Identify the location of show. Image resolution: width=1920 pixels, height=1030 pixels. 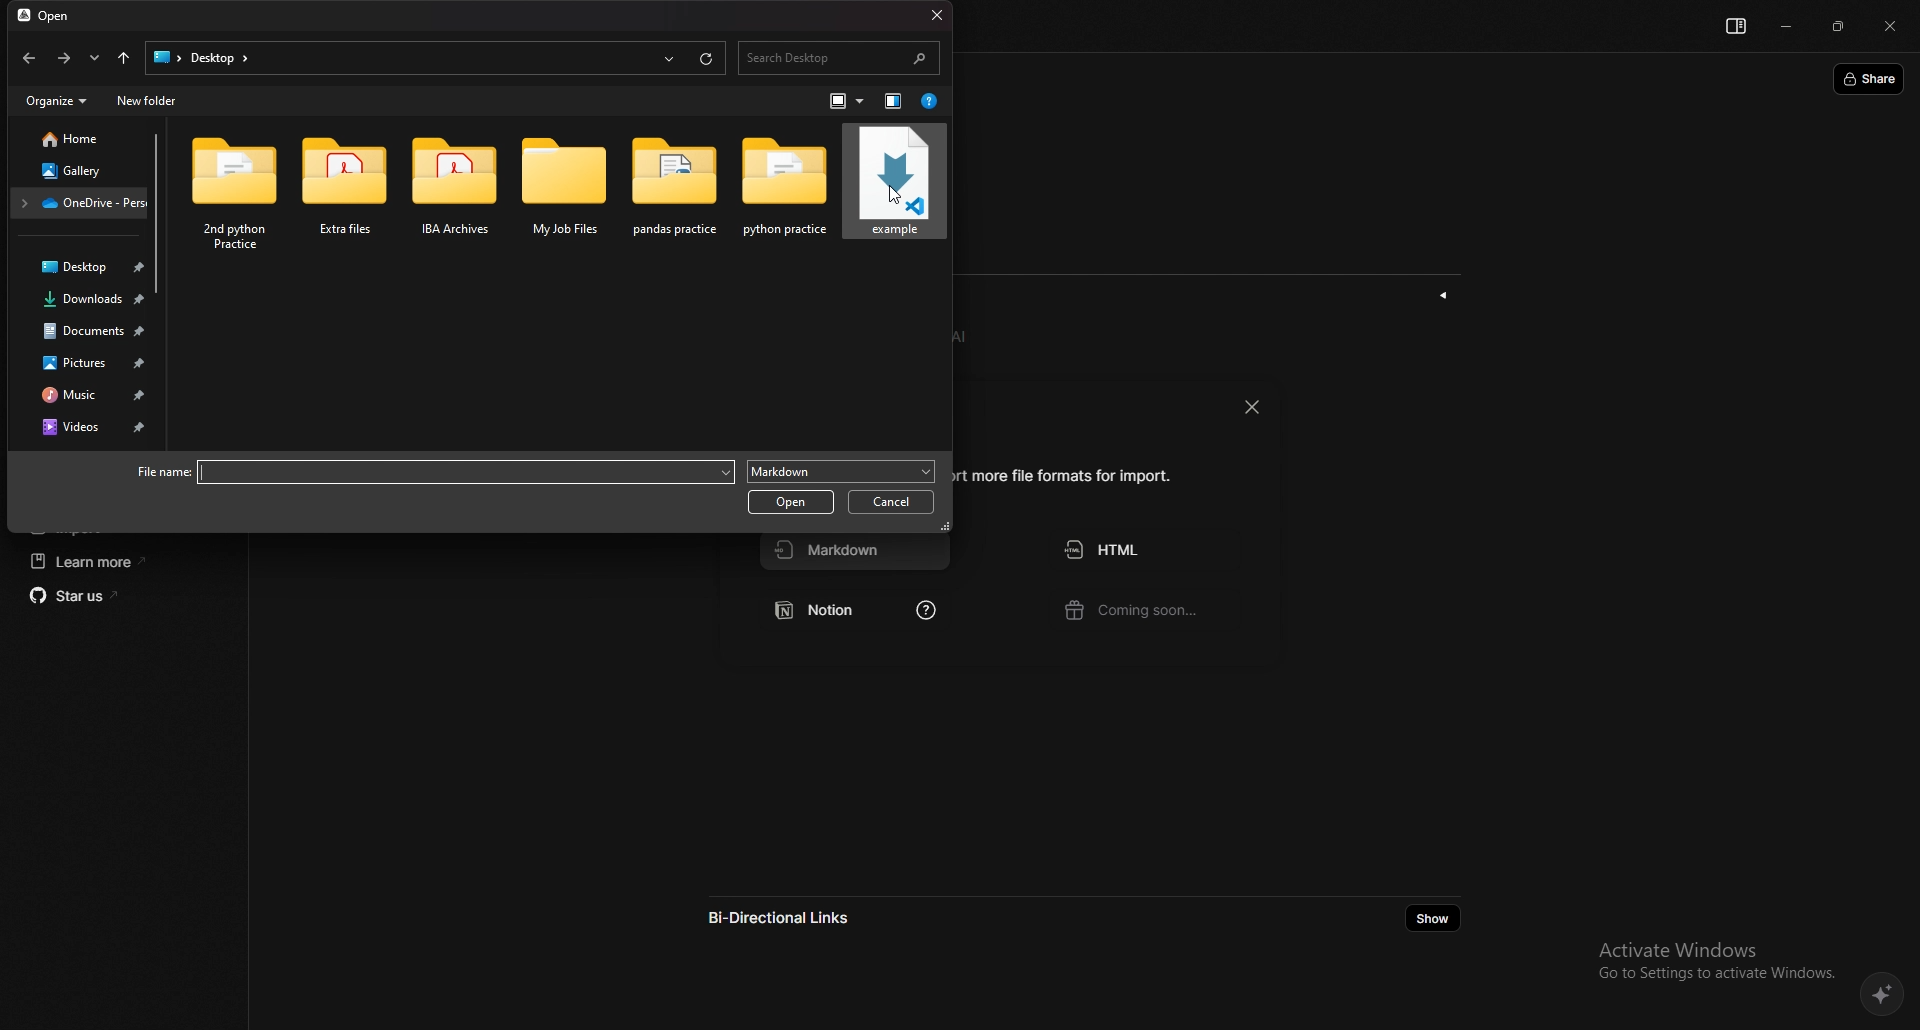
(1444, 295).